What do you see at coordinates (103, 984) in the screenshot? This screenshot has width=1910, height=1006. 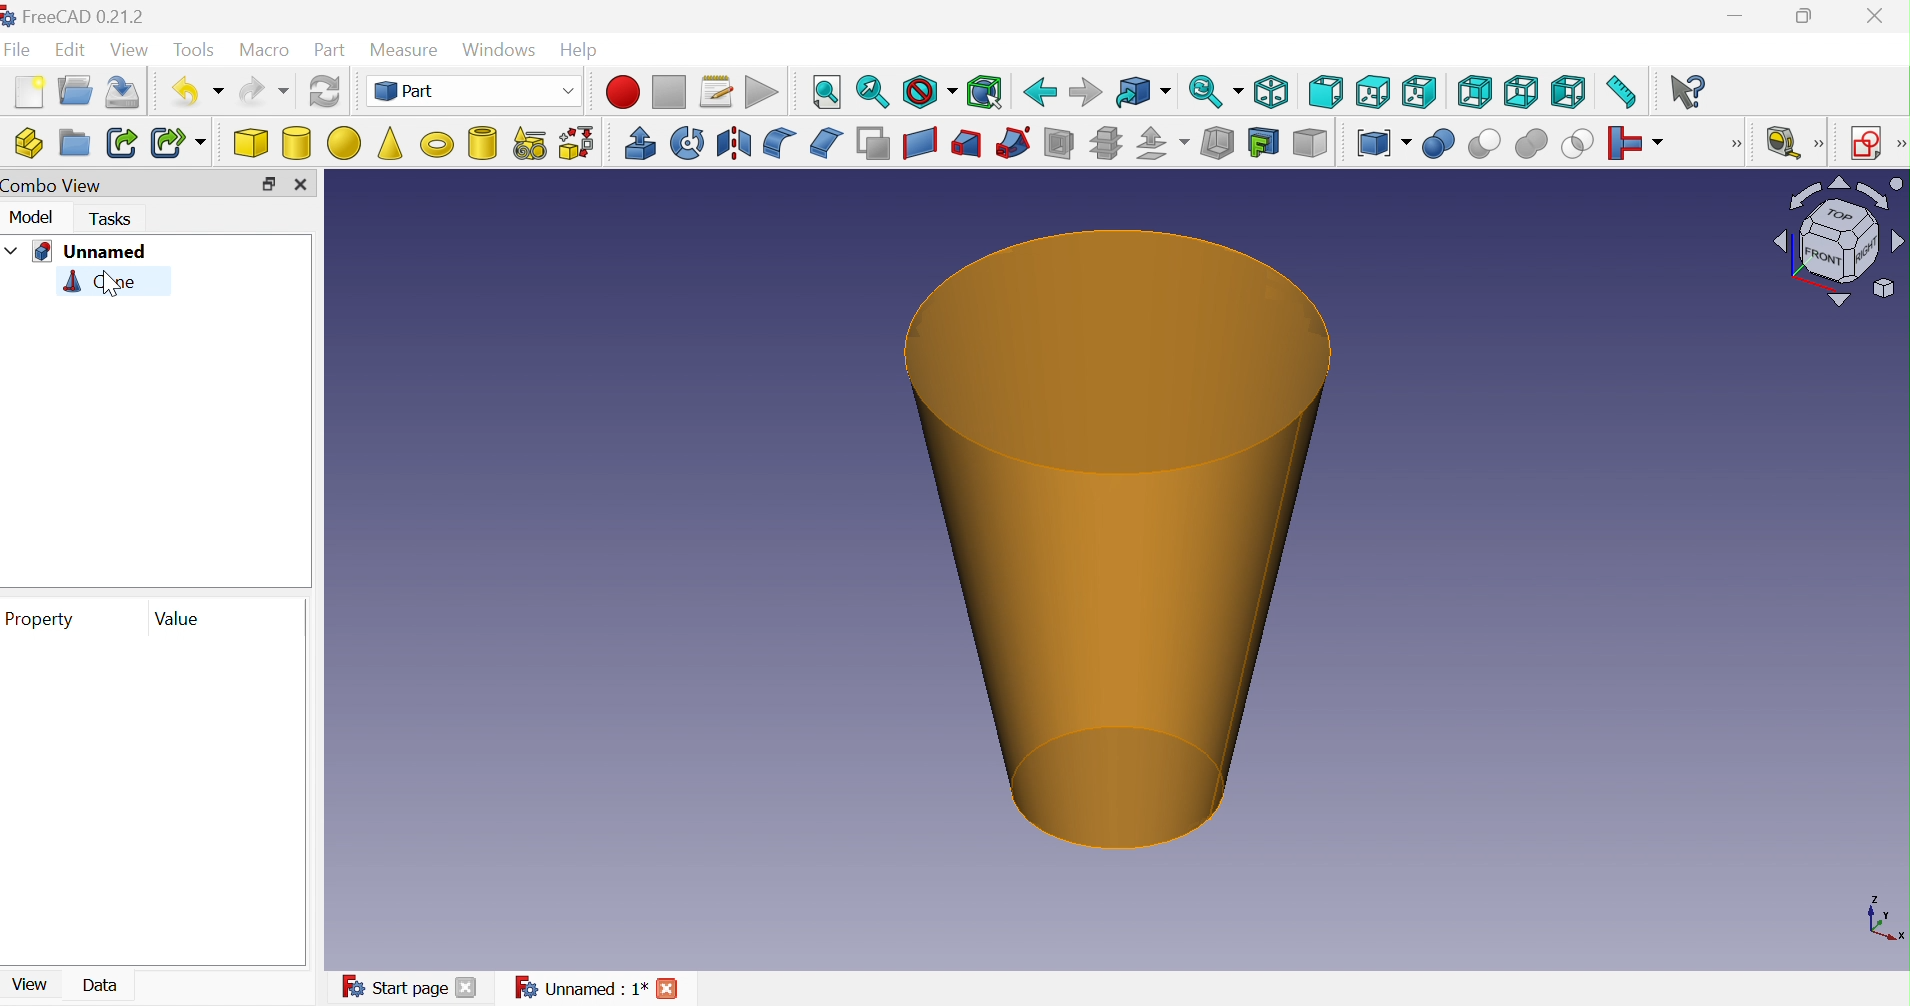 I see `Data` at bounding box center [103, 984].